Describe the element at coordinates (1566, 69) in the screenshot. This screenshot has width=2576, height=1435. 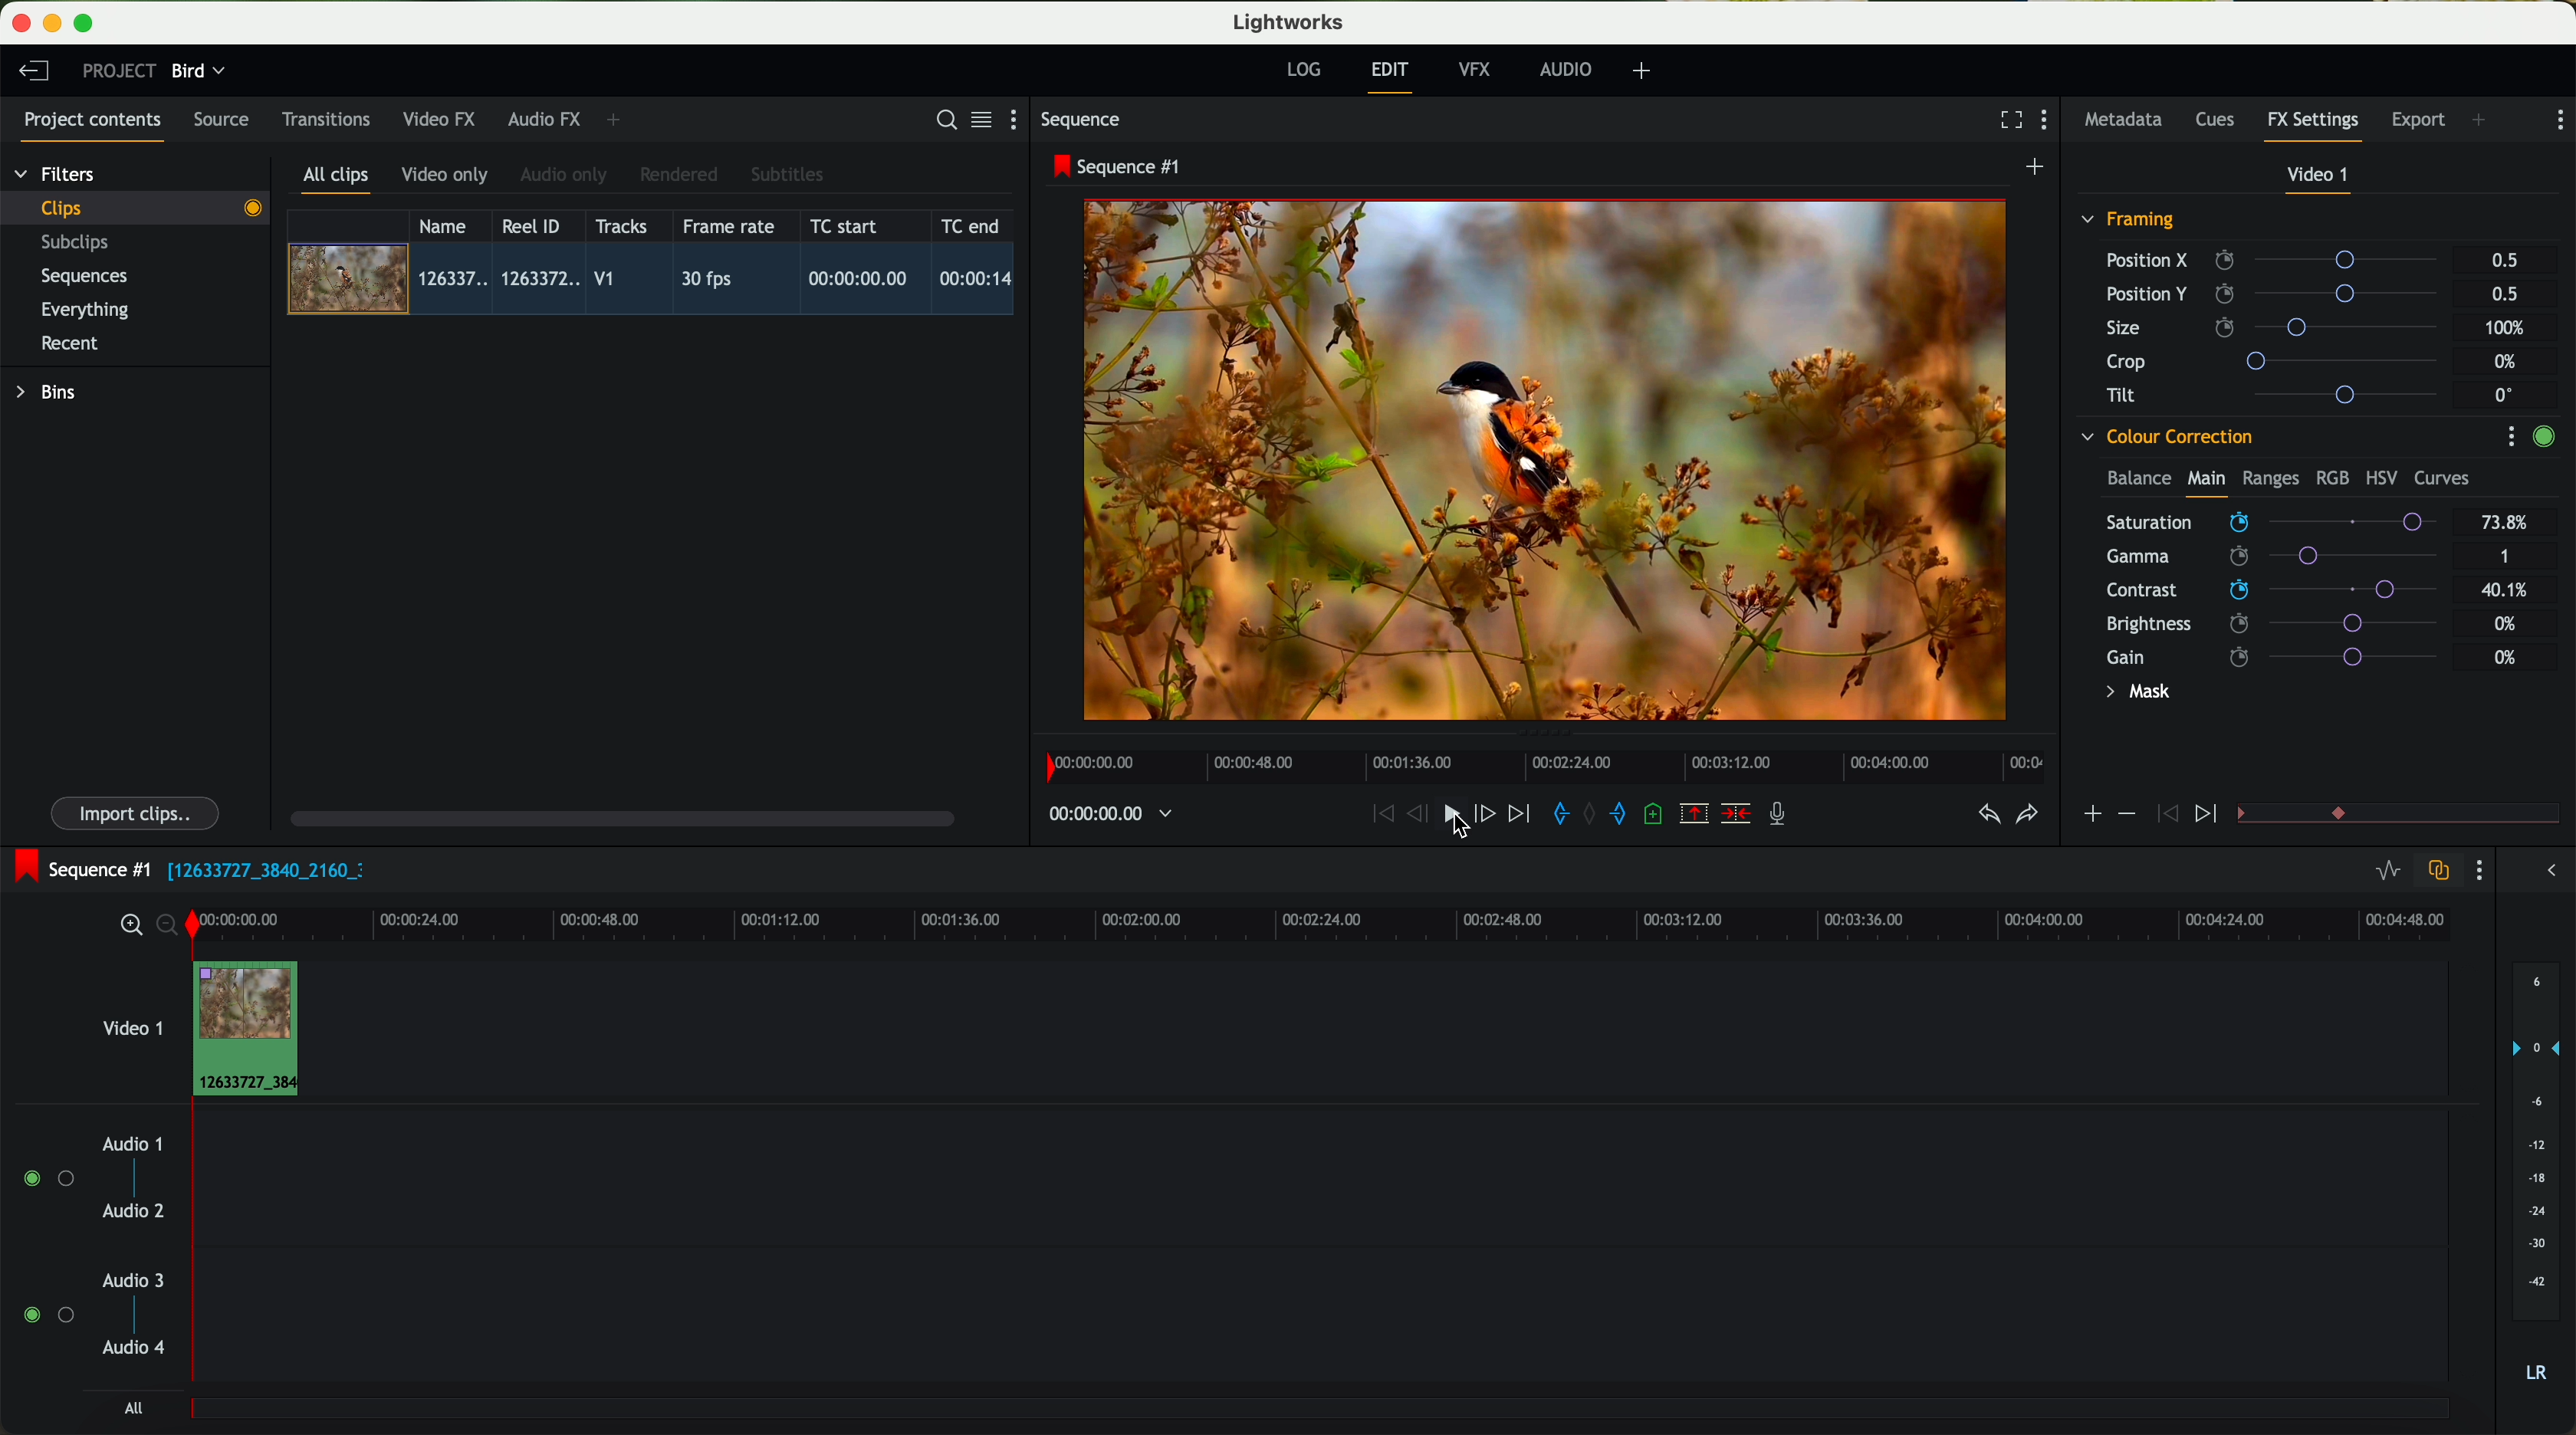
I see `audio` at that location.